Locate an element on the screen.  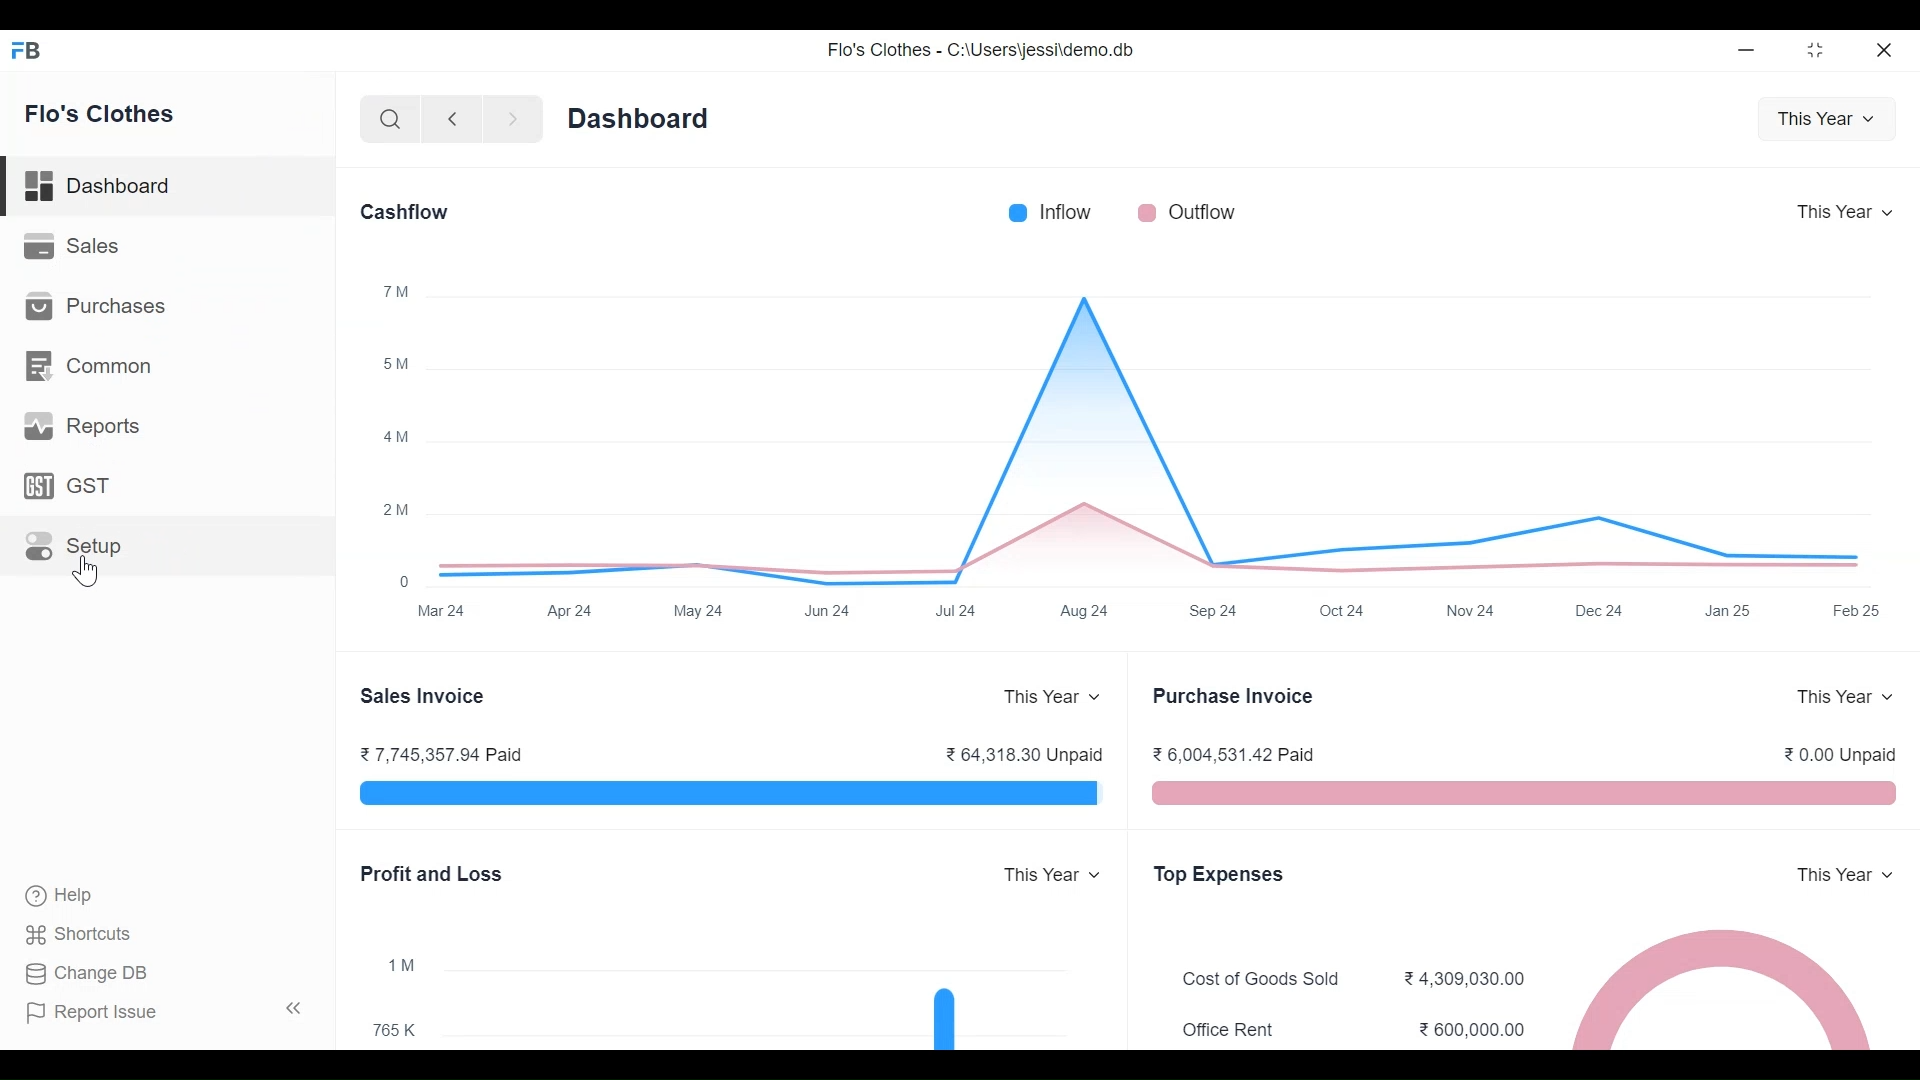
Jun 24 is located at coordinates (830, 611).